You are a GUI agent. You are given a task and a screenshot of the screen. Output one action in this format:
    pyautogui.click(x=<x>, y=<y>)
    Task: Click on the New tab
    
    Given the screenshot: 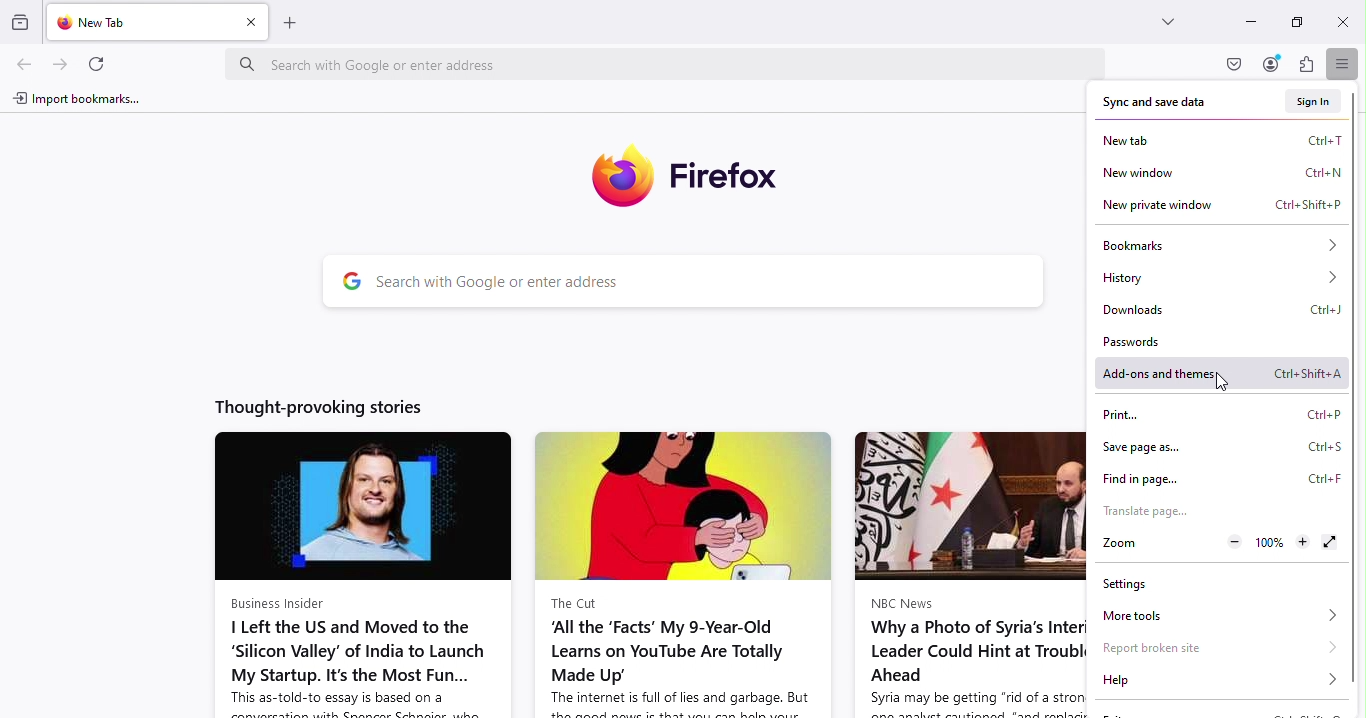 What is the action you would take?
    pyautogui.click(x=138, y=21)
    